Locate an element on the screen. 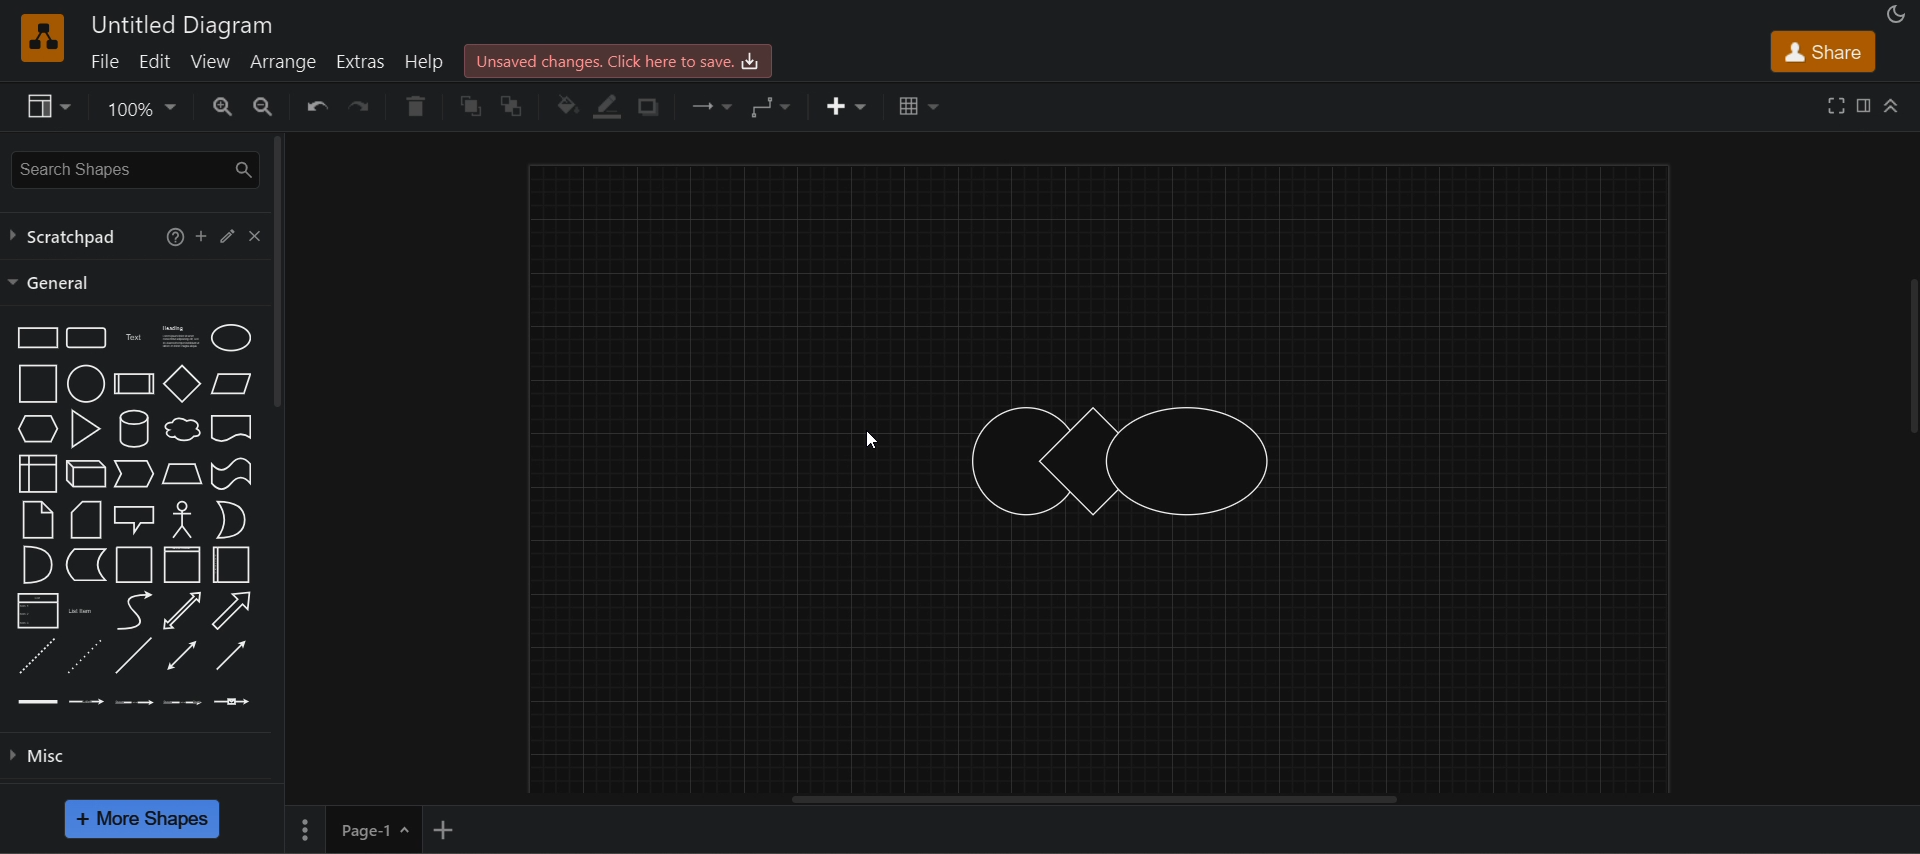 Image resolution: width=1920 pixels, height=854 pixels. link is located at coordinates (38, 700).